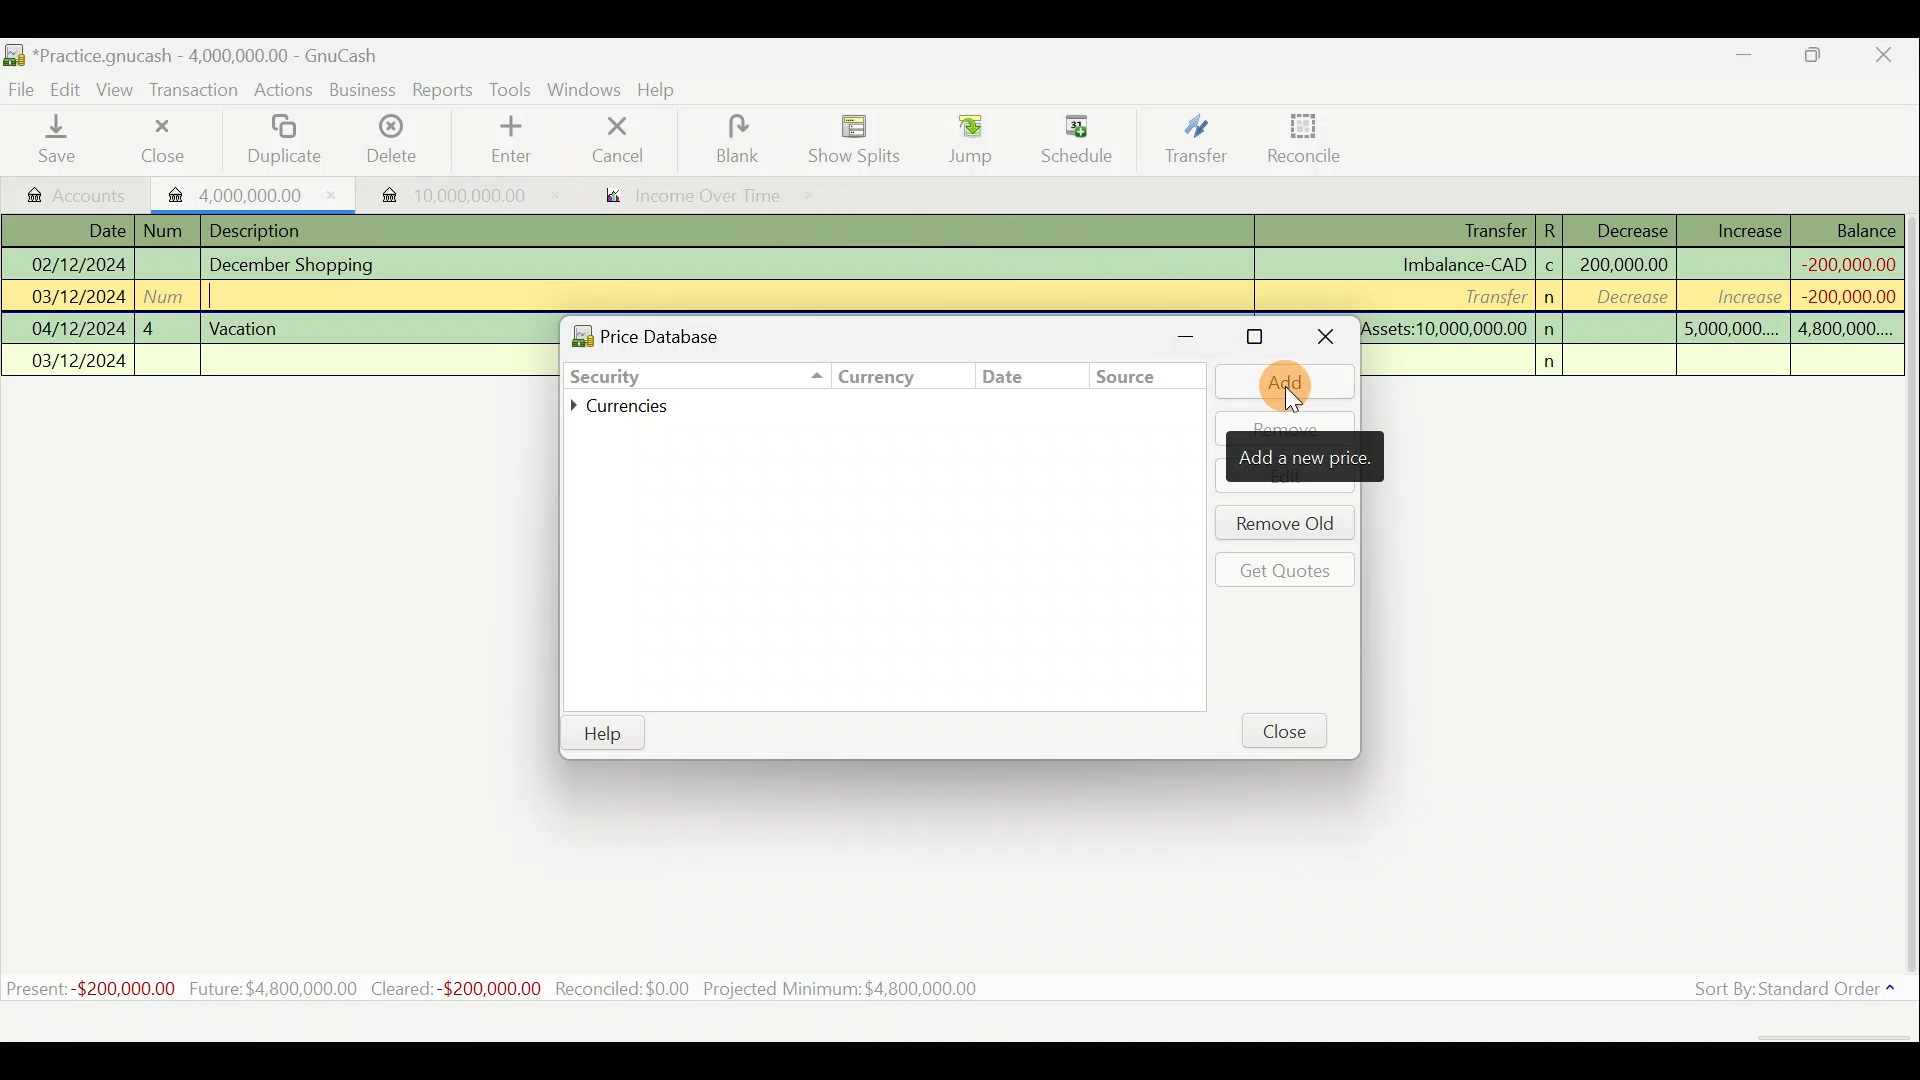 This screenshot has width=1920, height=1080. I want to click on Decrease, so click(1631, 229).